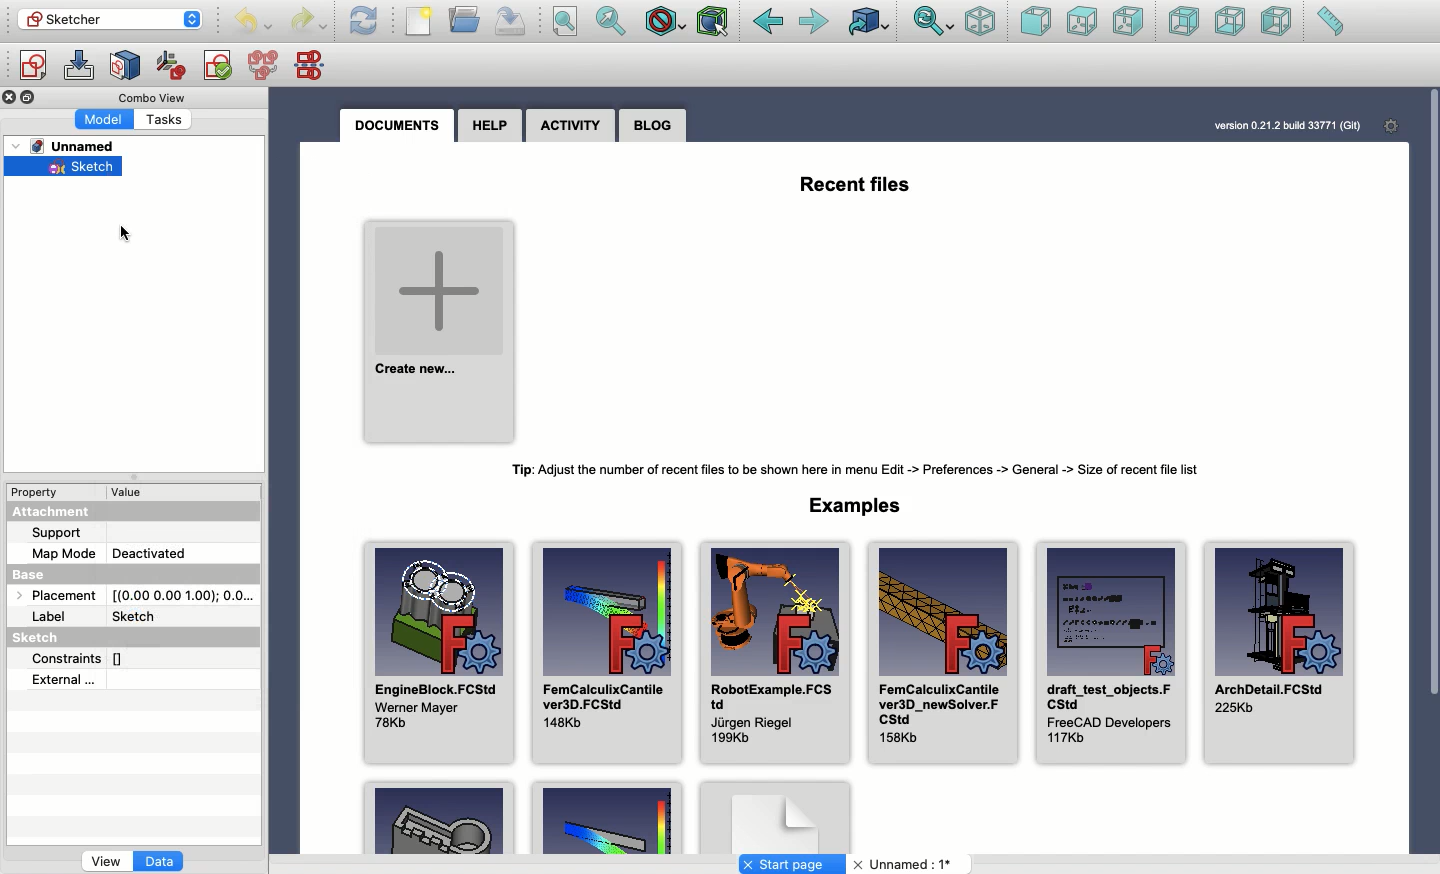  I want to click on Sync view, so click(934, 23).